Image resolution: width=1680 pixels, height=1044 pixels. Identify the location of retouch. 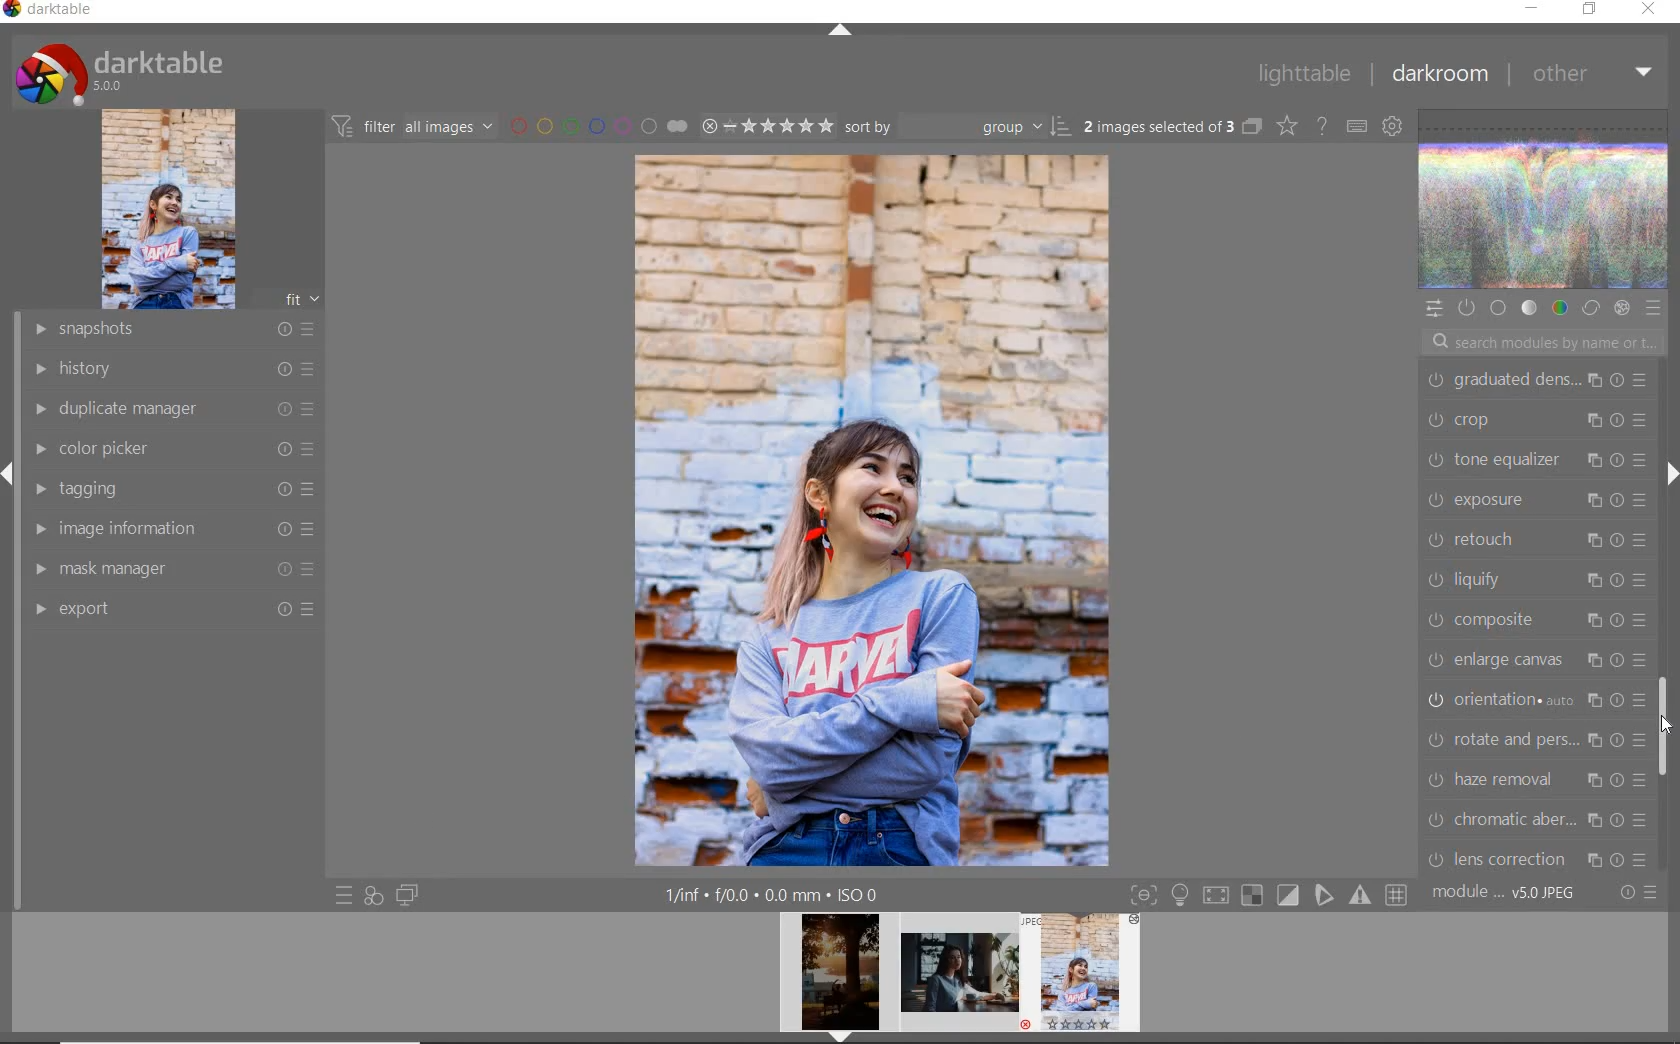
(1540, 543).